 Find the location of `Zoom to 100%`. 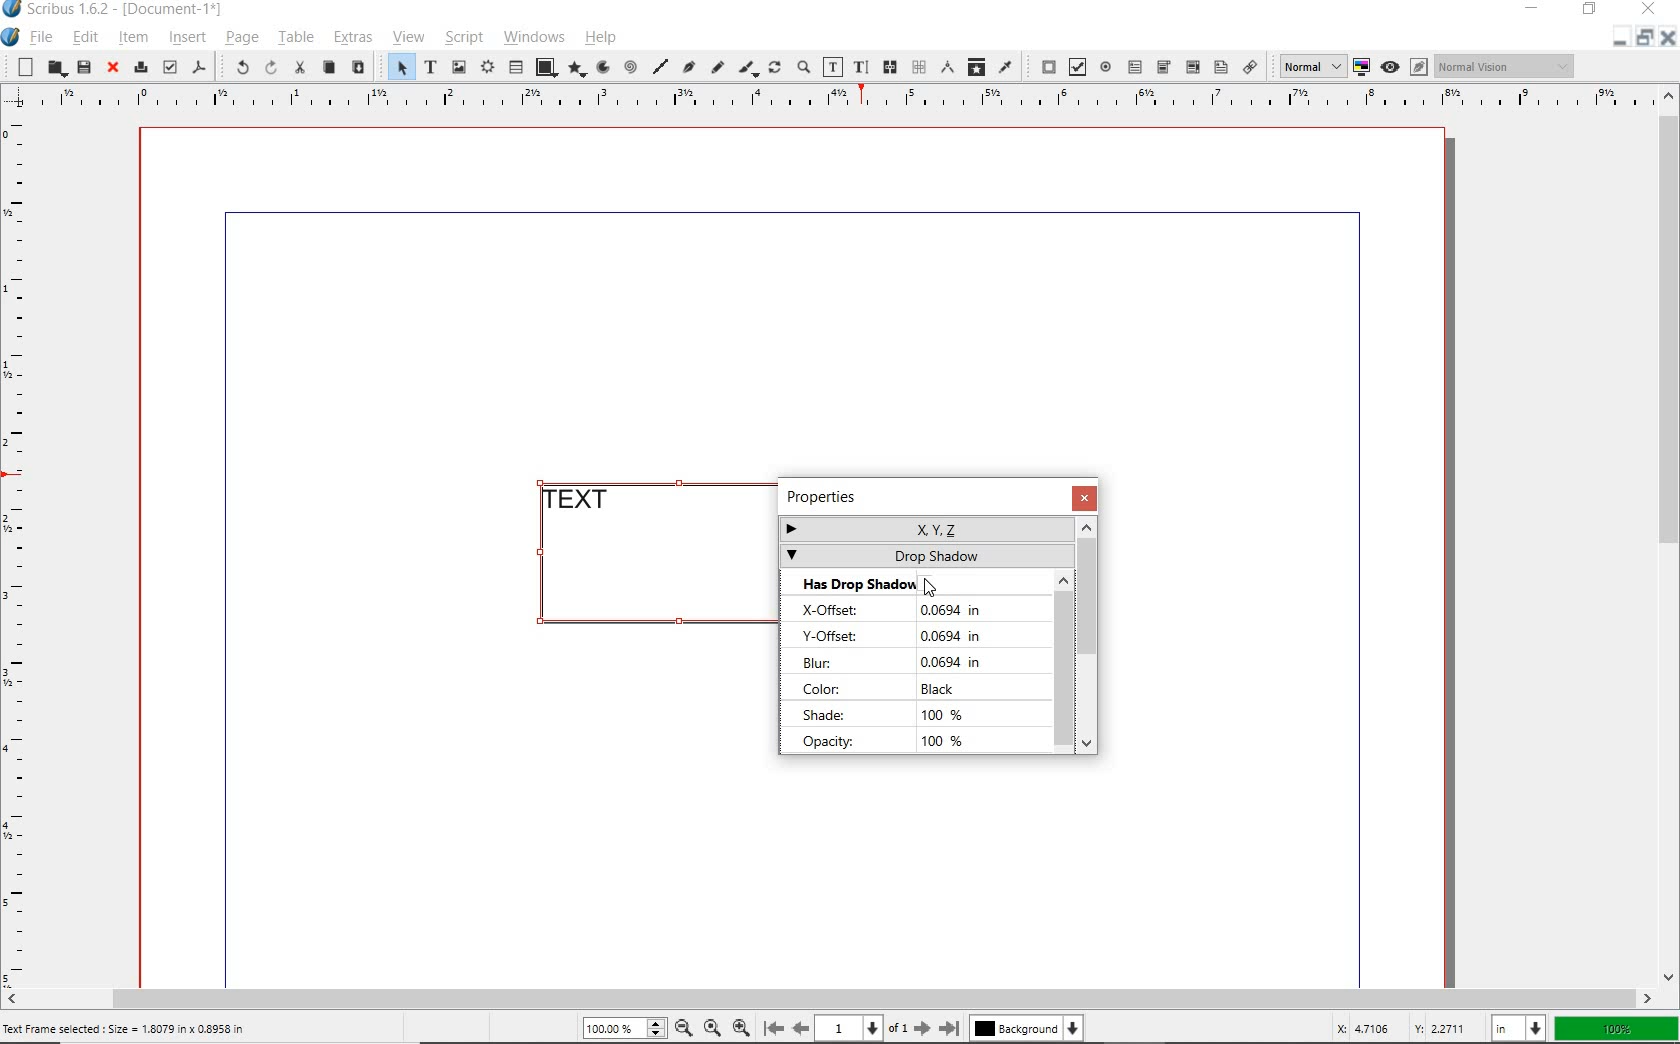

Zoom to 100% is located at coordinates (713, 1030).